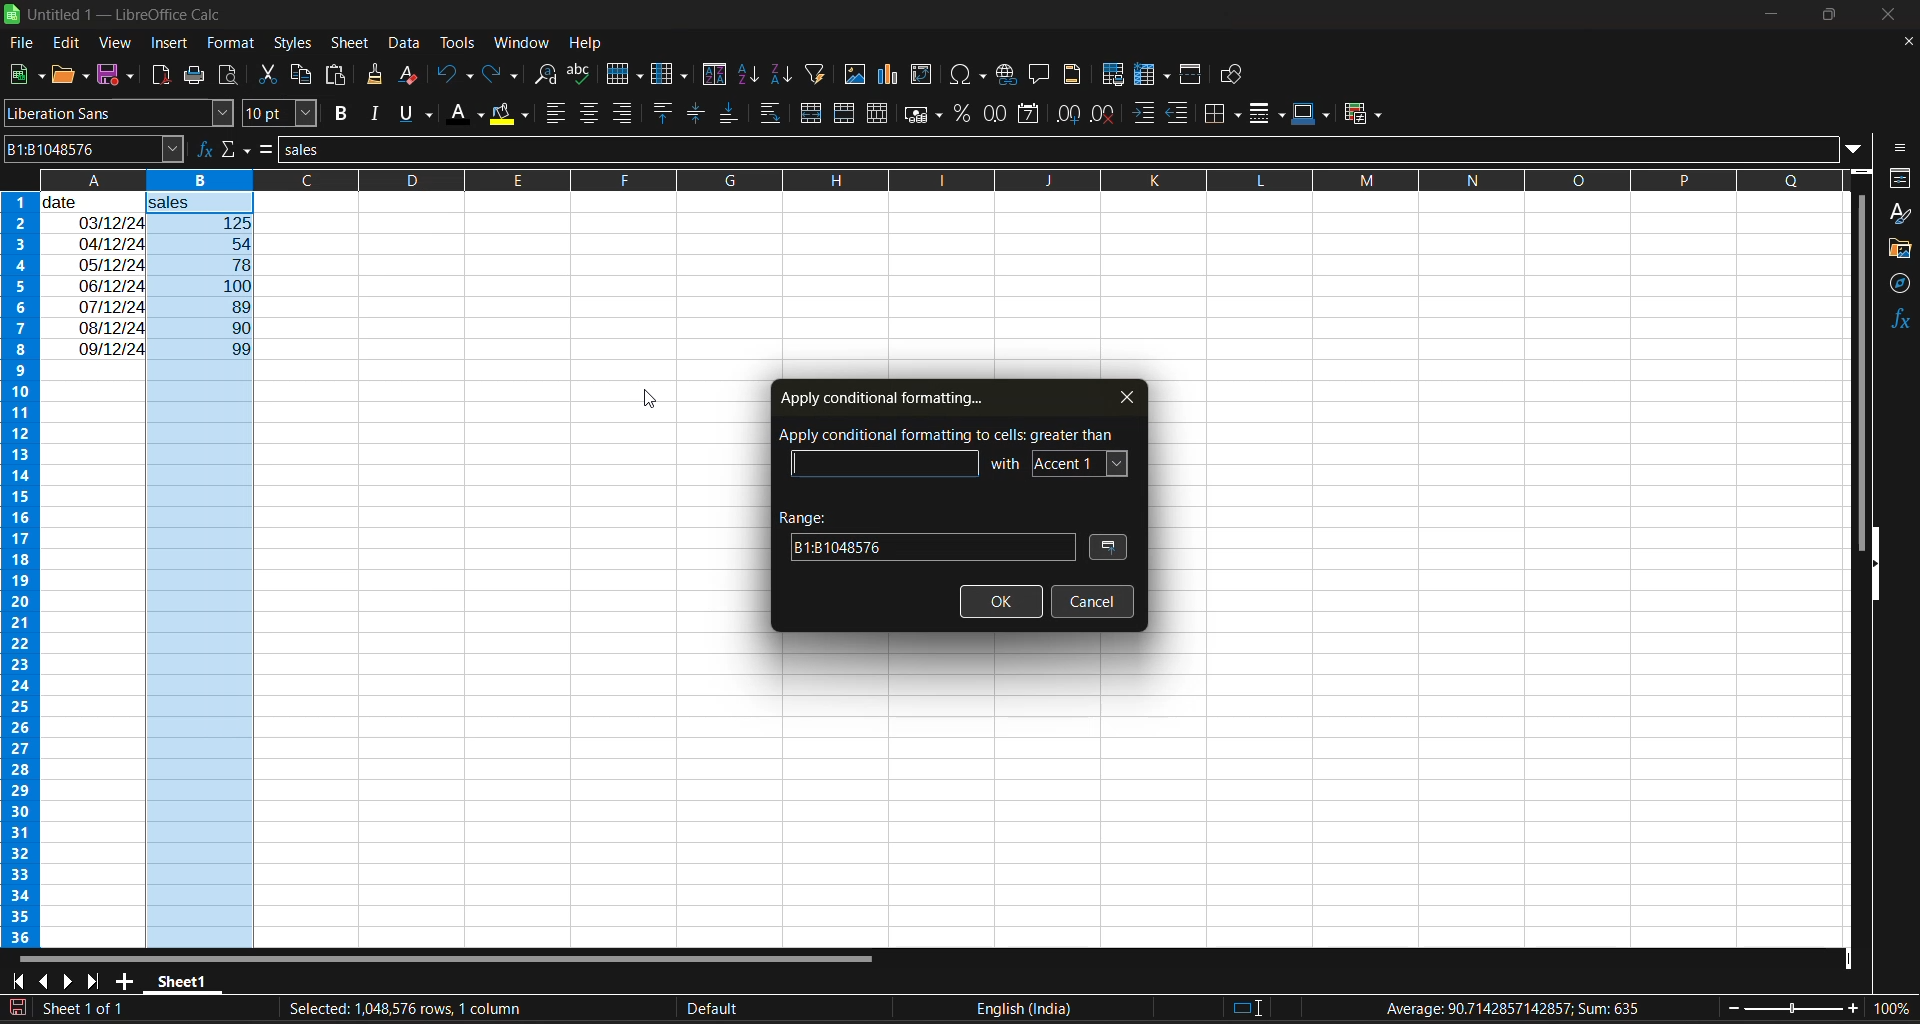  I want to click on wrap text, so click(773, 113).